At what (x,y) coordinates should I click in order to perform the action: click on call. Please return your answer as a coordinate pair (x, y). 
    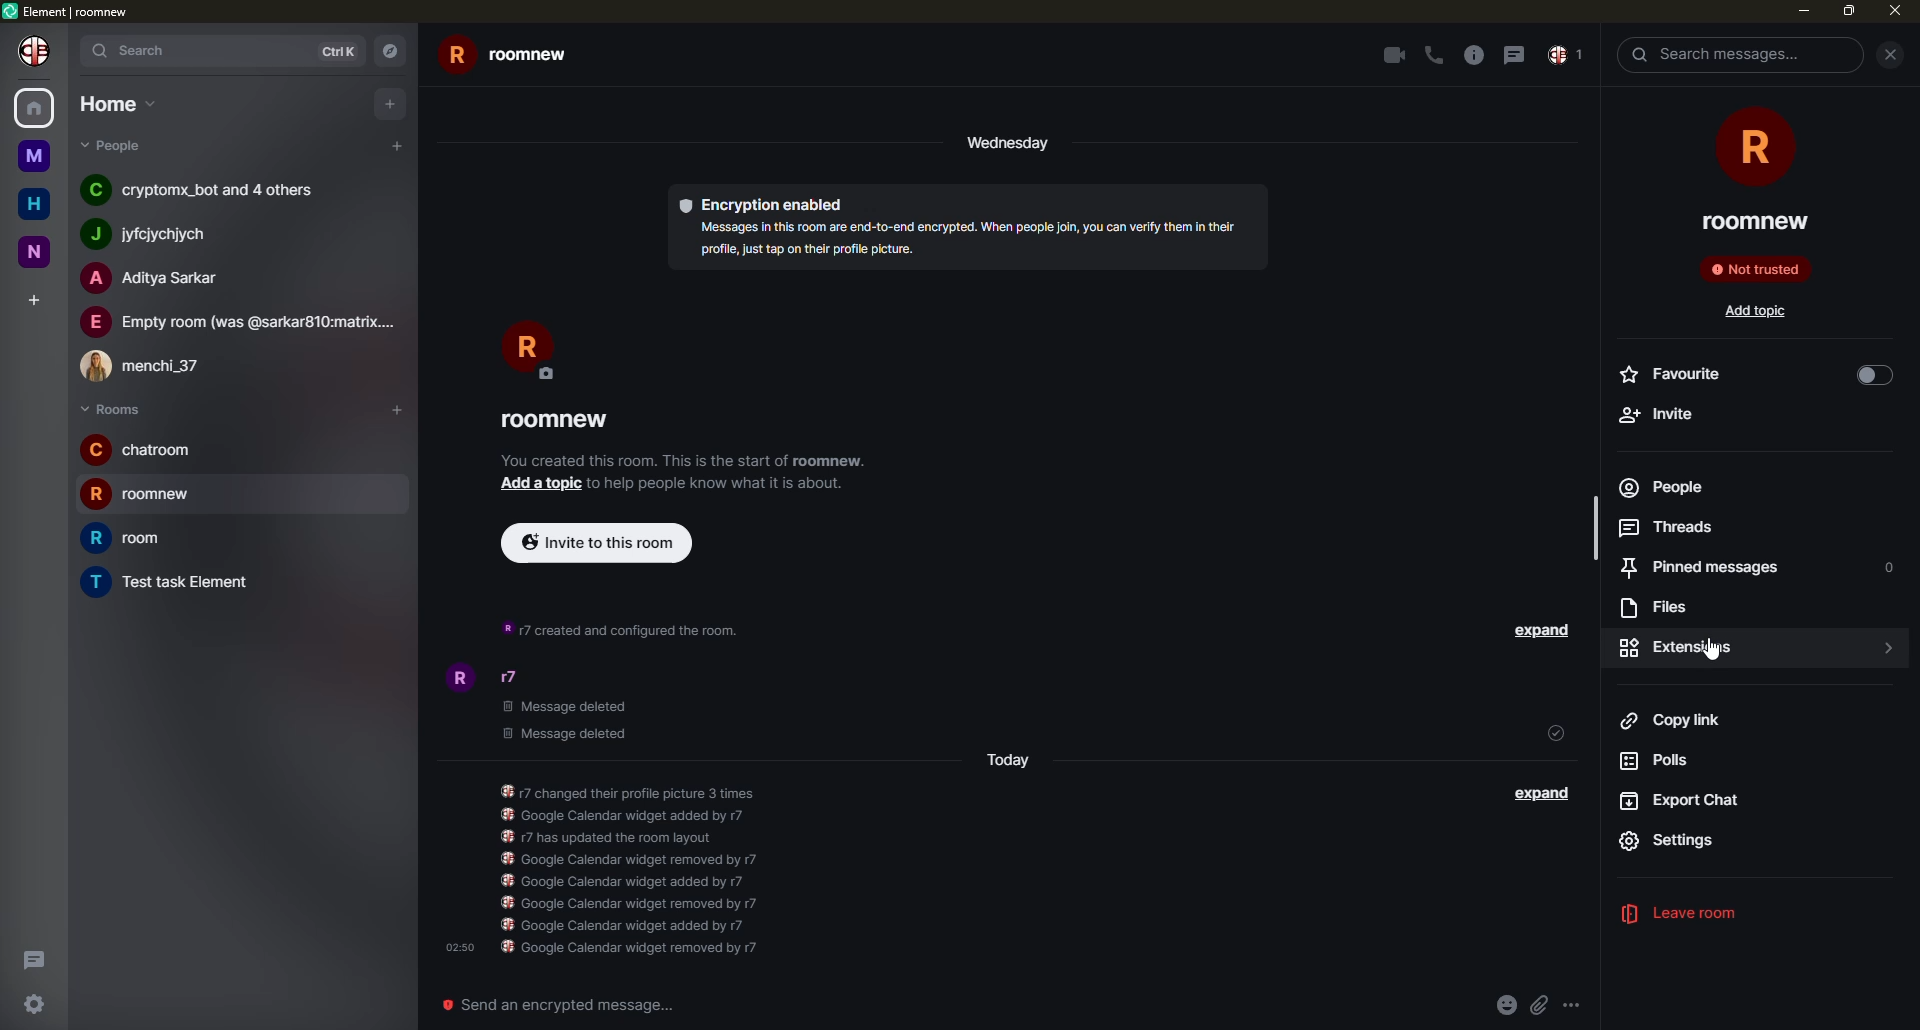
    Looking at the image, I should click on (1435, 56).